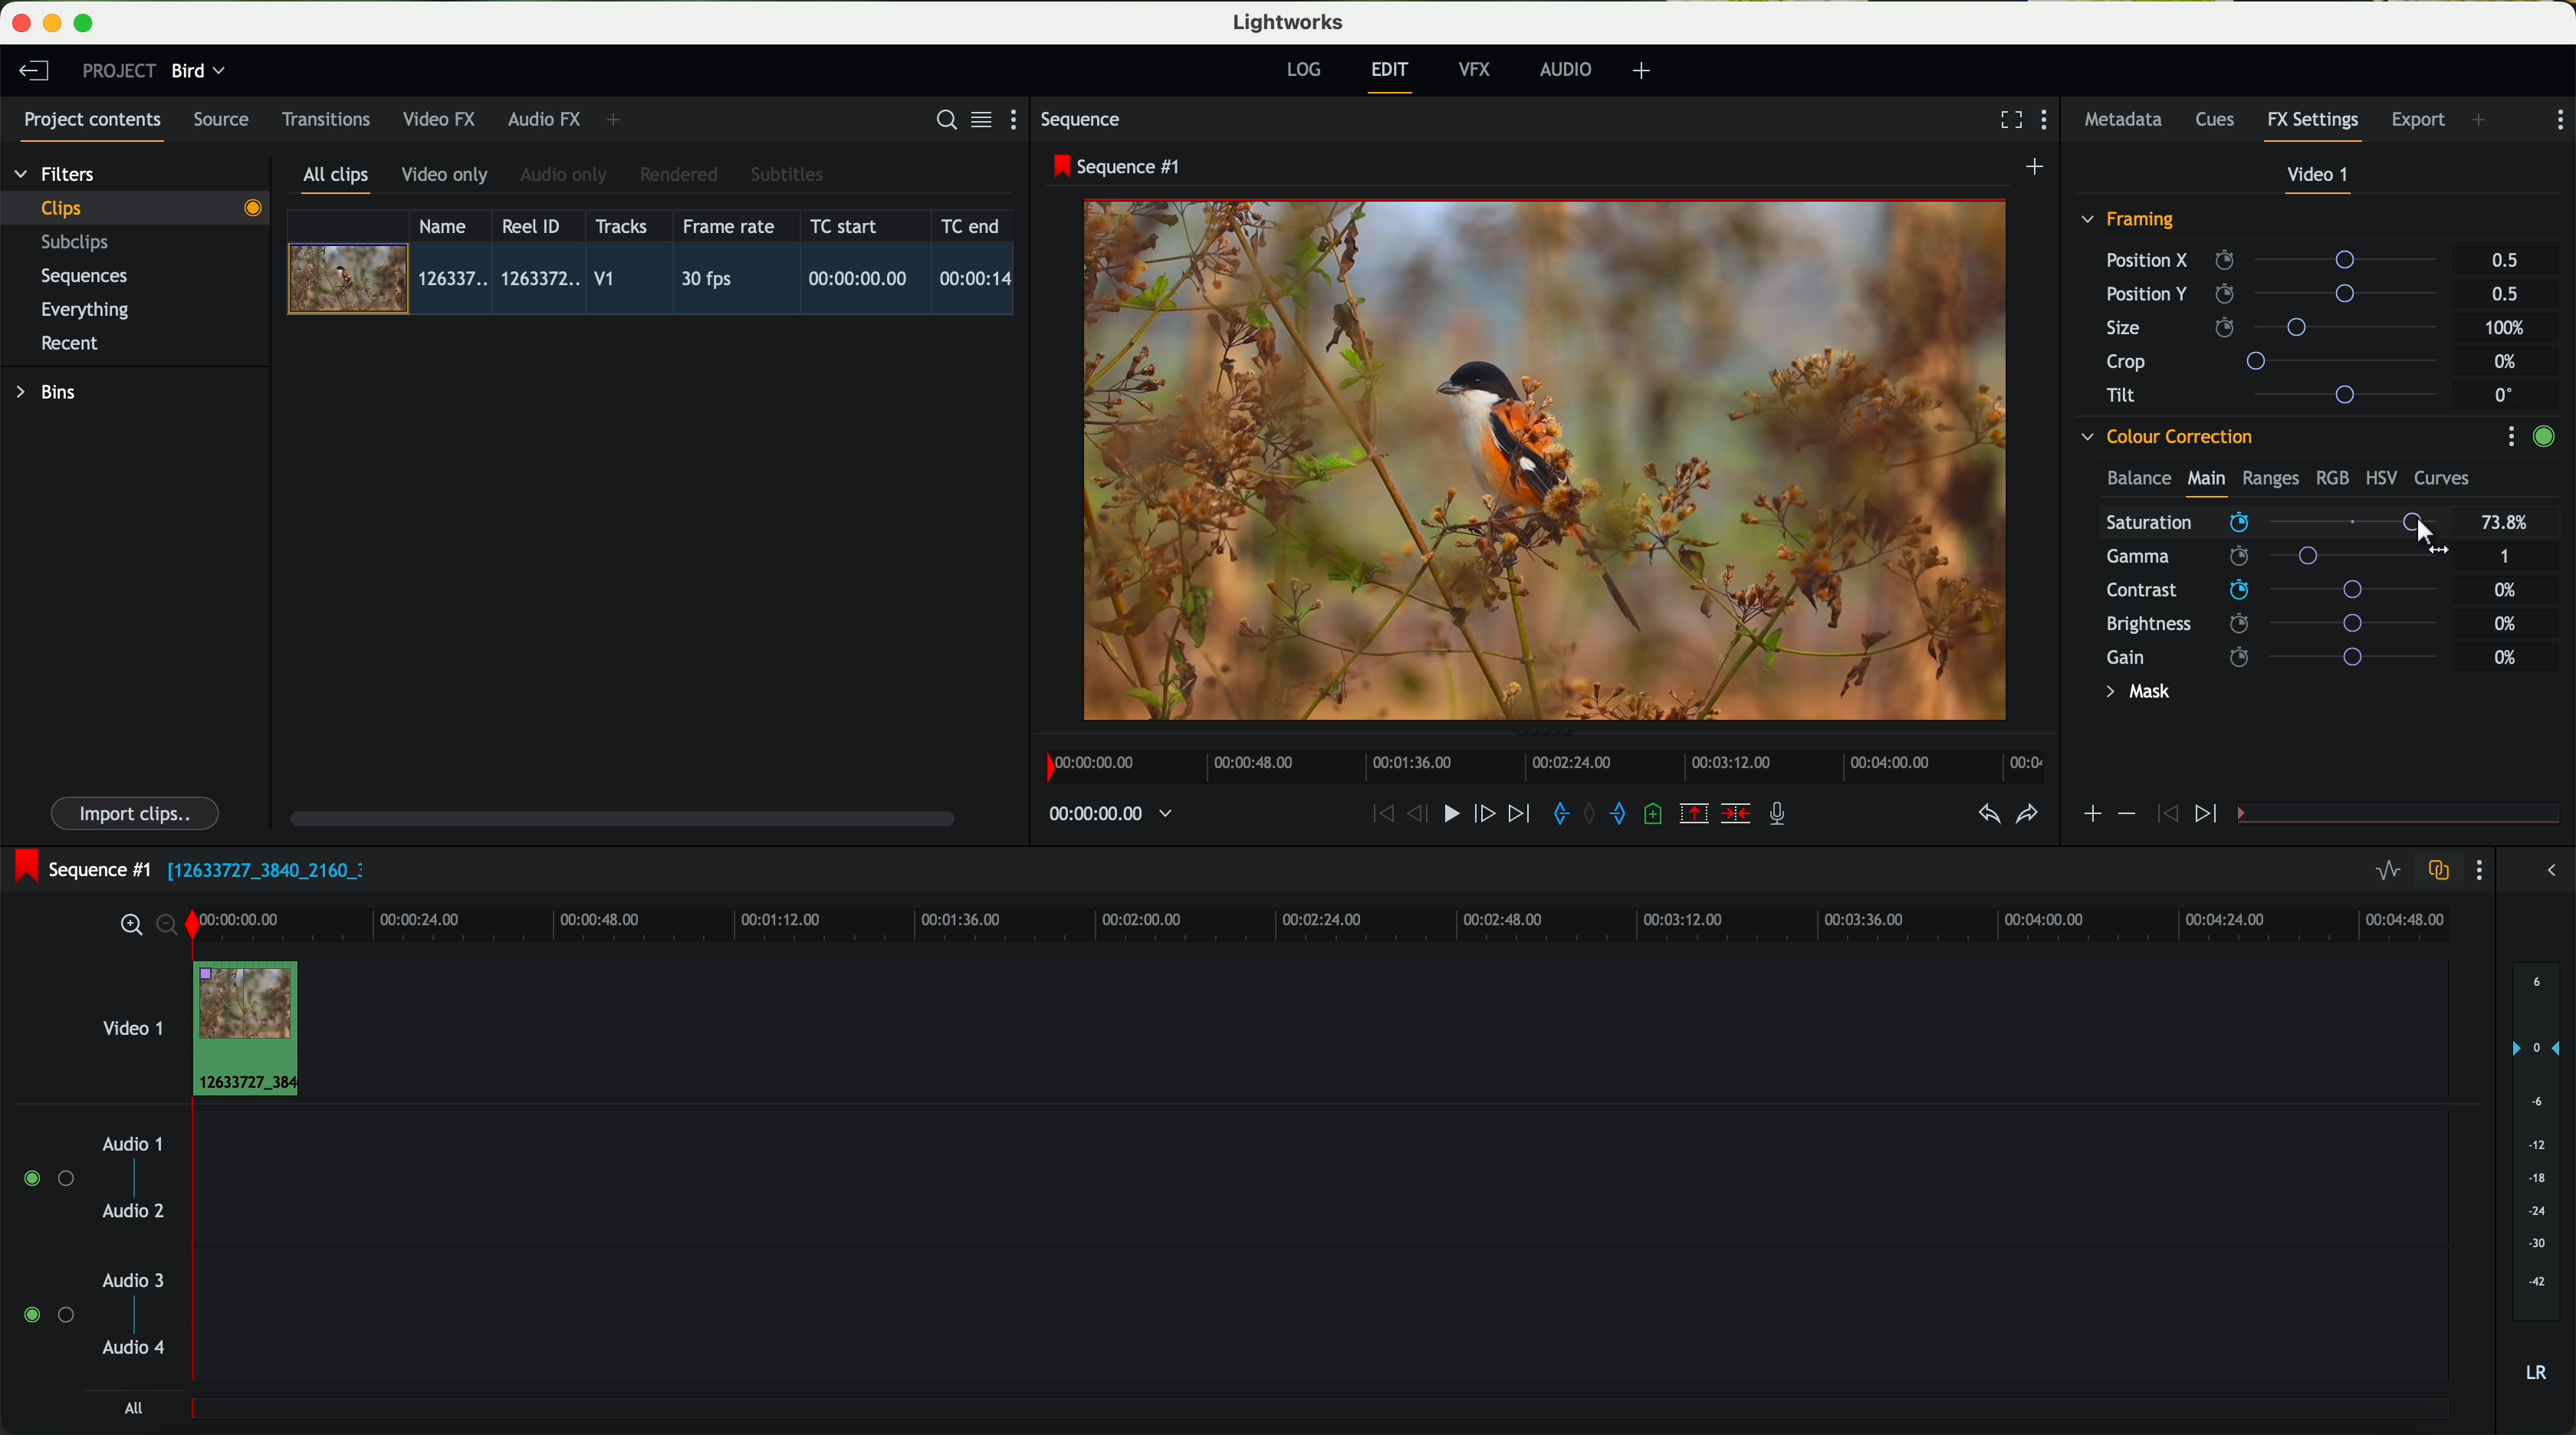 This screenshot has width=2576, height=1435. Describe the element at coordinates (135, 1348) in the screenshot. I see `audio 4` at that location.